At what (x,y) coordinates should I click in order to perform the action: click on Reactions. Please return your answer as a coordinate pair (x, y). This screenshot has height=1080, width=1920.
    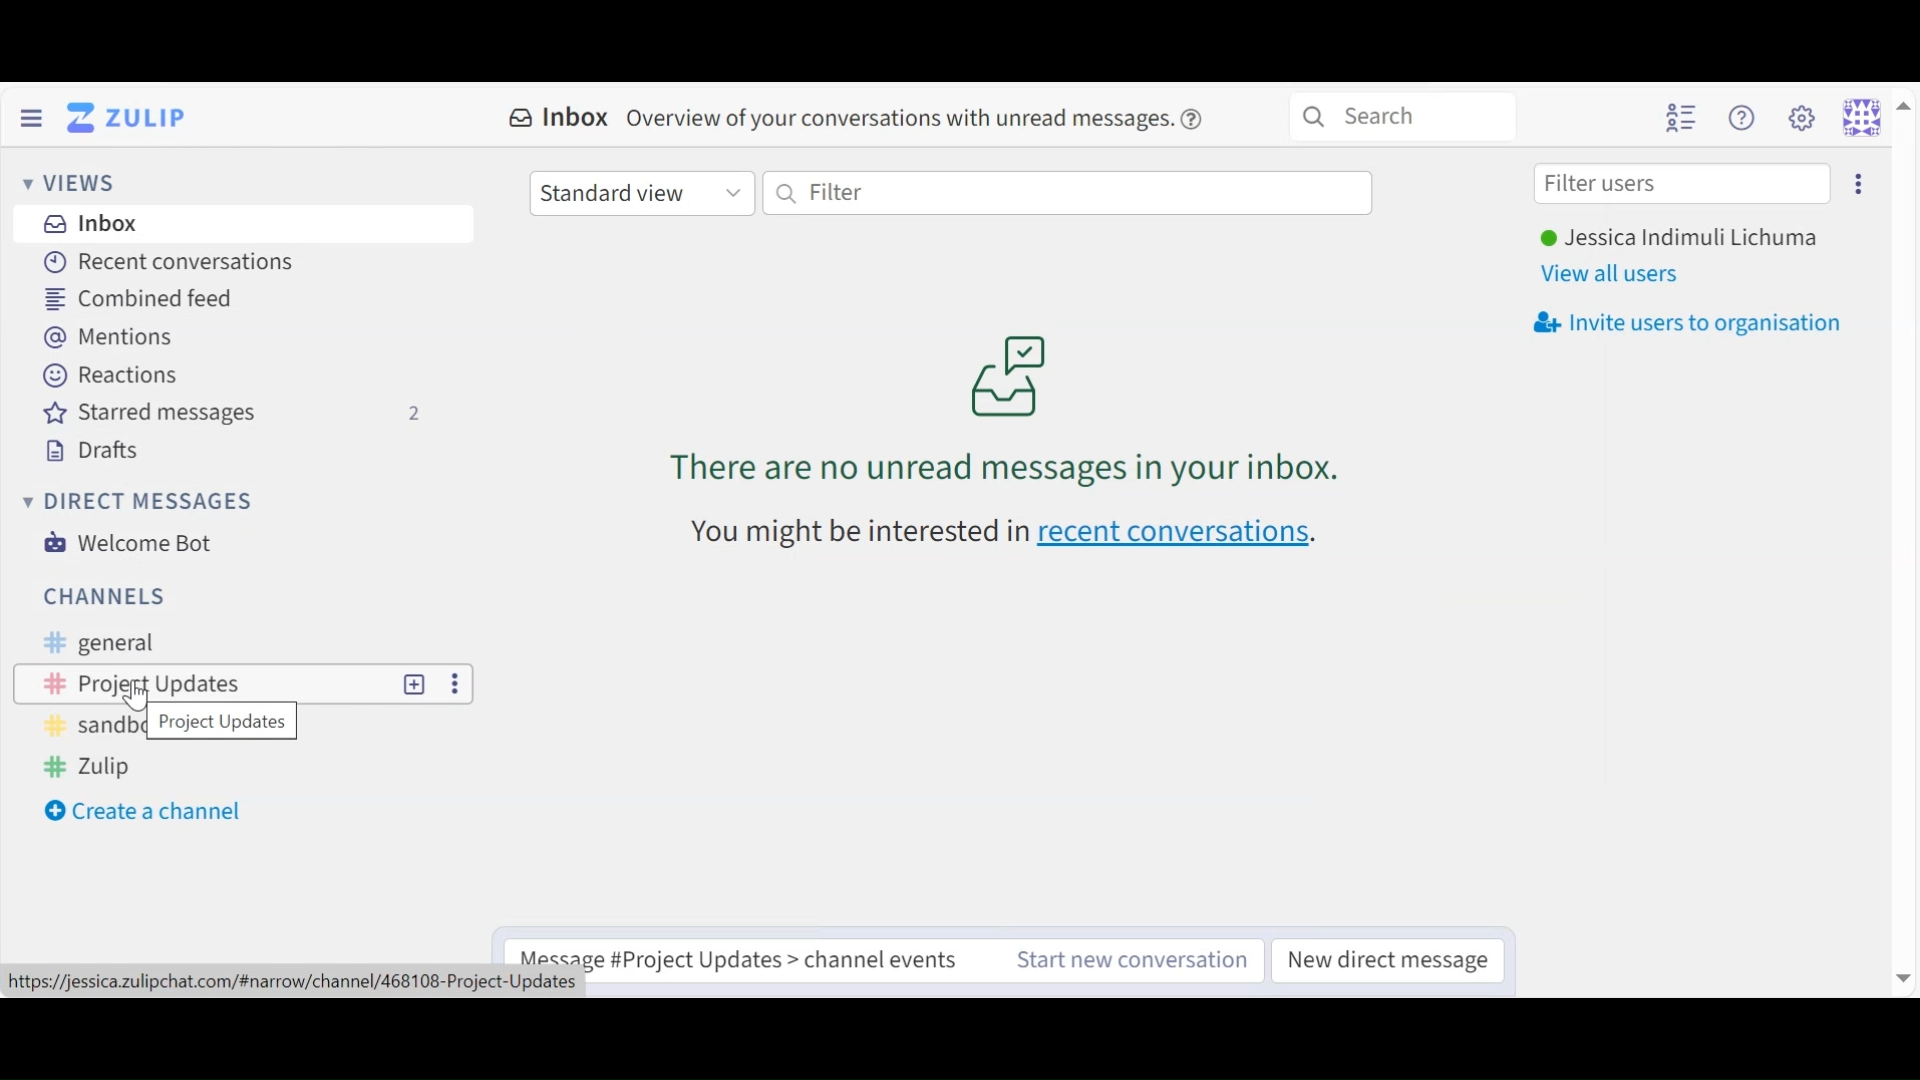
    Looking at the image, I should click on (110, 373).